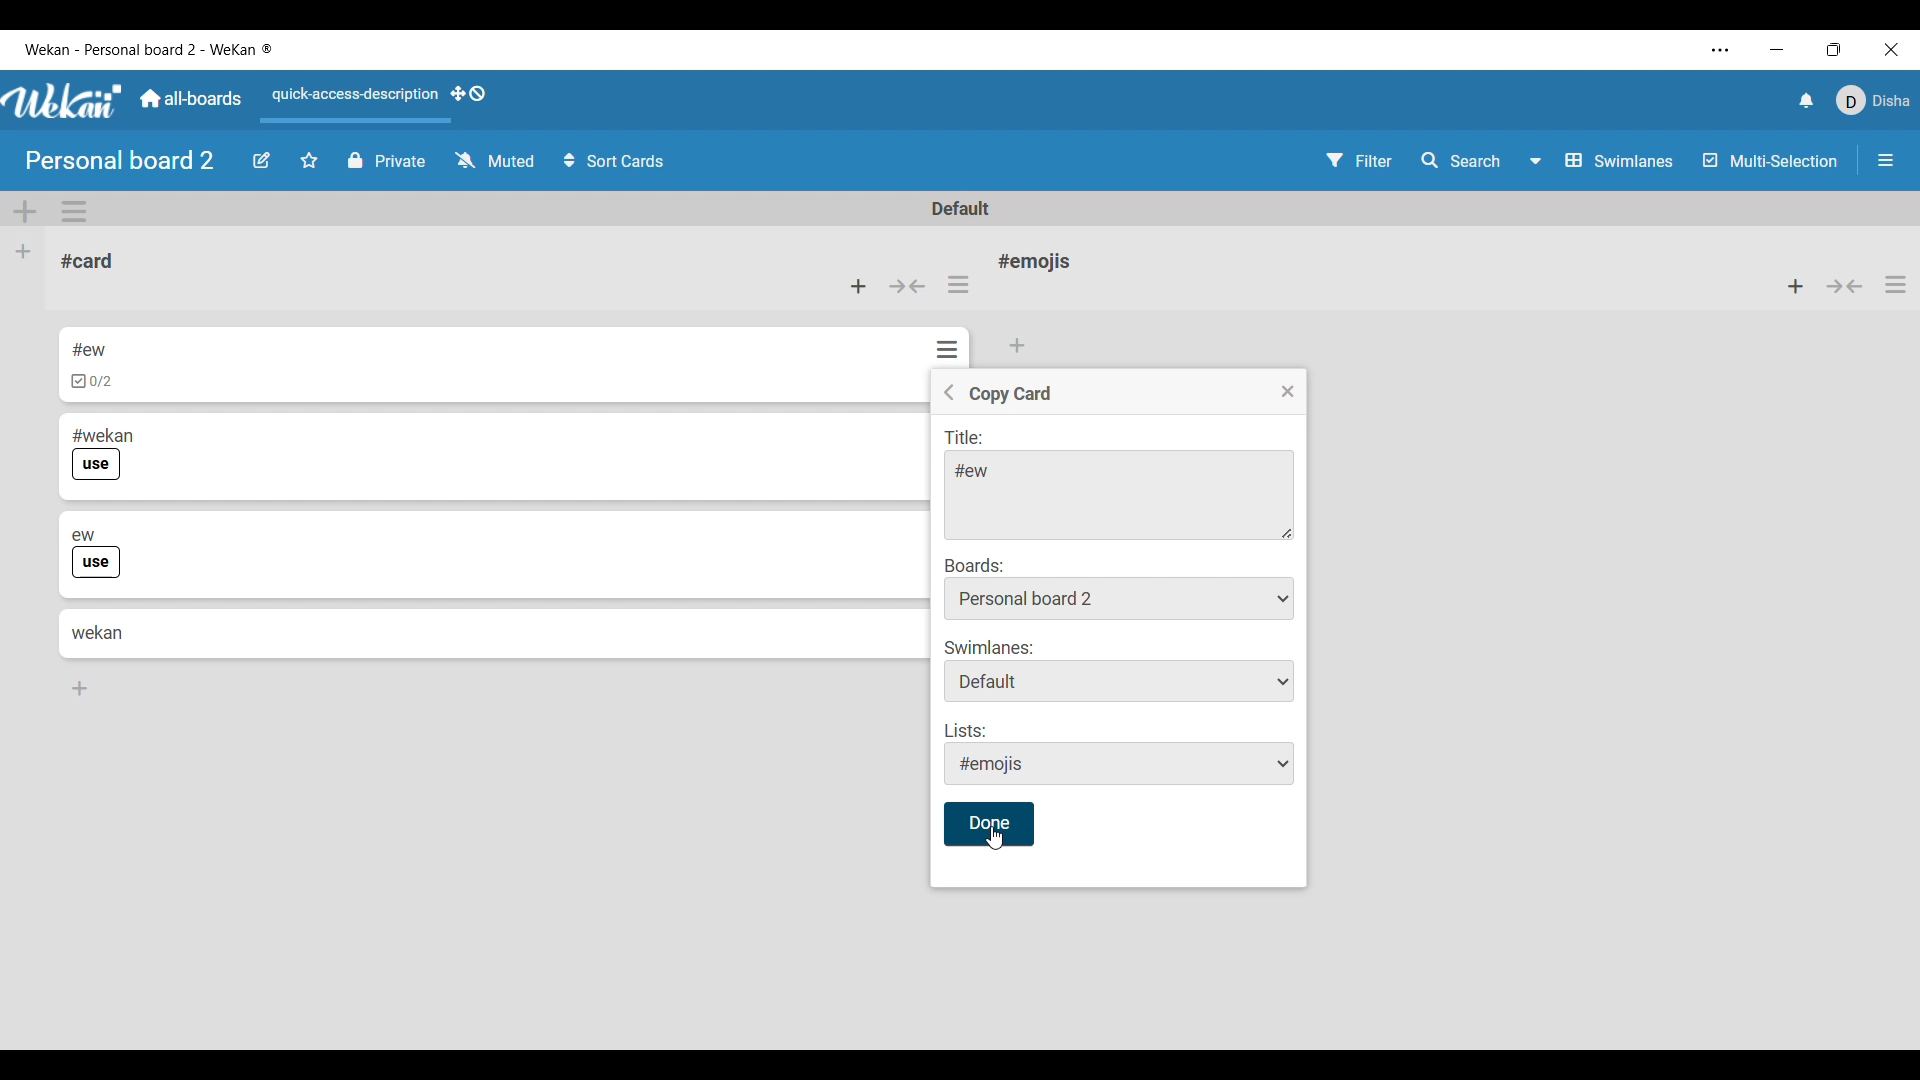  What do you see at coordinates (1896, 284) in the screenshot?
I see `List actions` at bounding box center [1896, 284].